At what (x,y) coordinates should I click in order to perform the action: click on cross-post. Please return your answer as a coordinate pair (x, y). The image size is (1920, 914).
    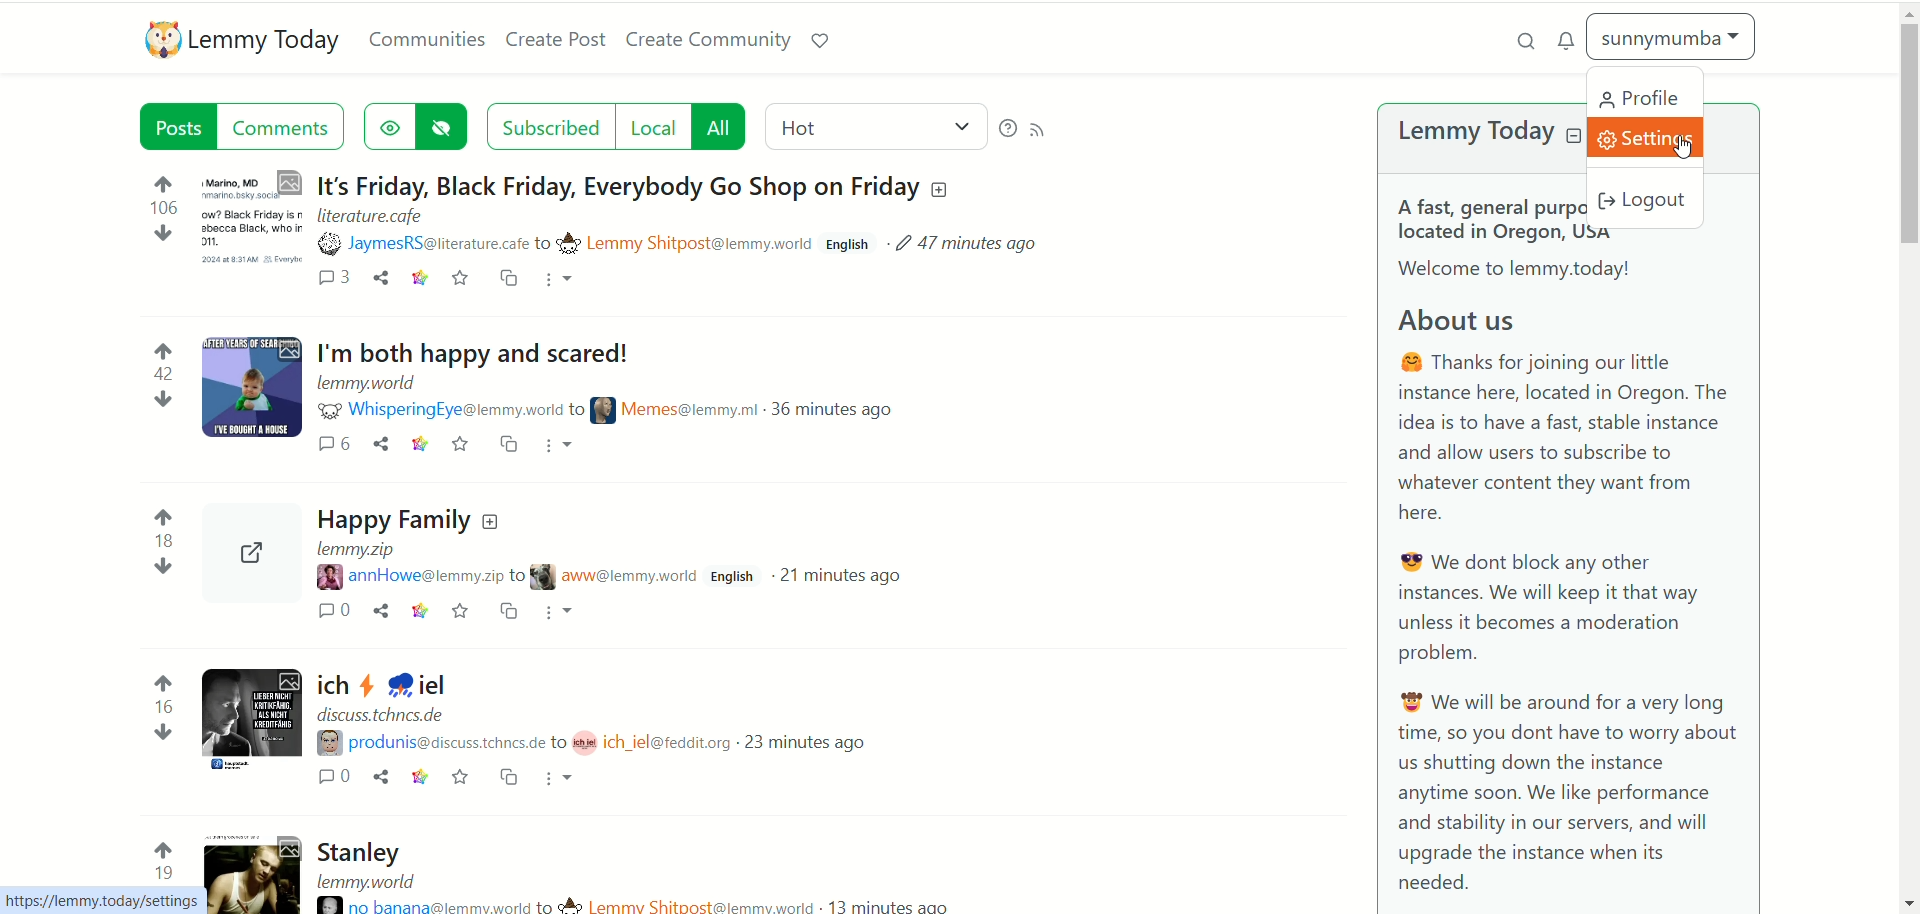
    Looking at the image, I should click on (509, 281).